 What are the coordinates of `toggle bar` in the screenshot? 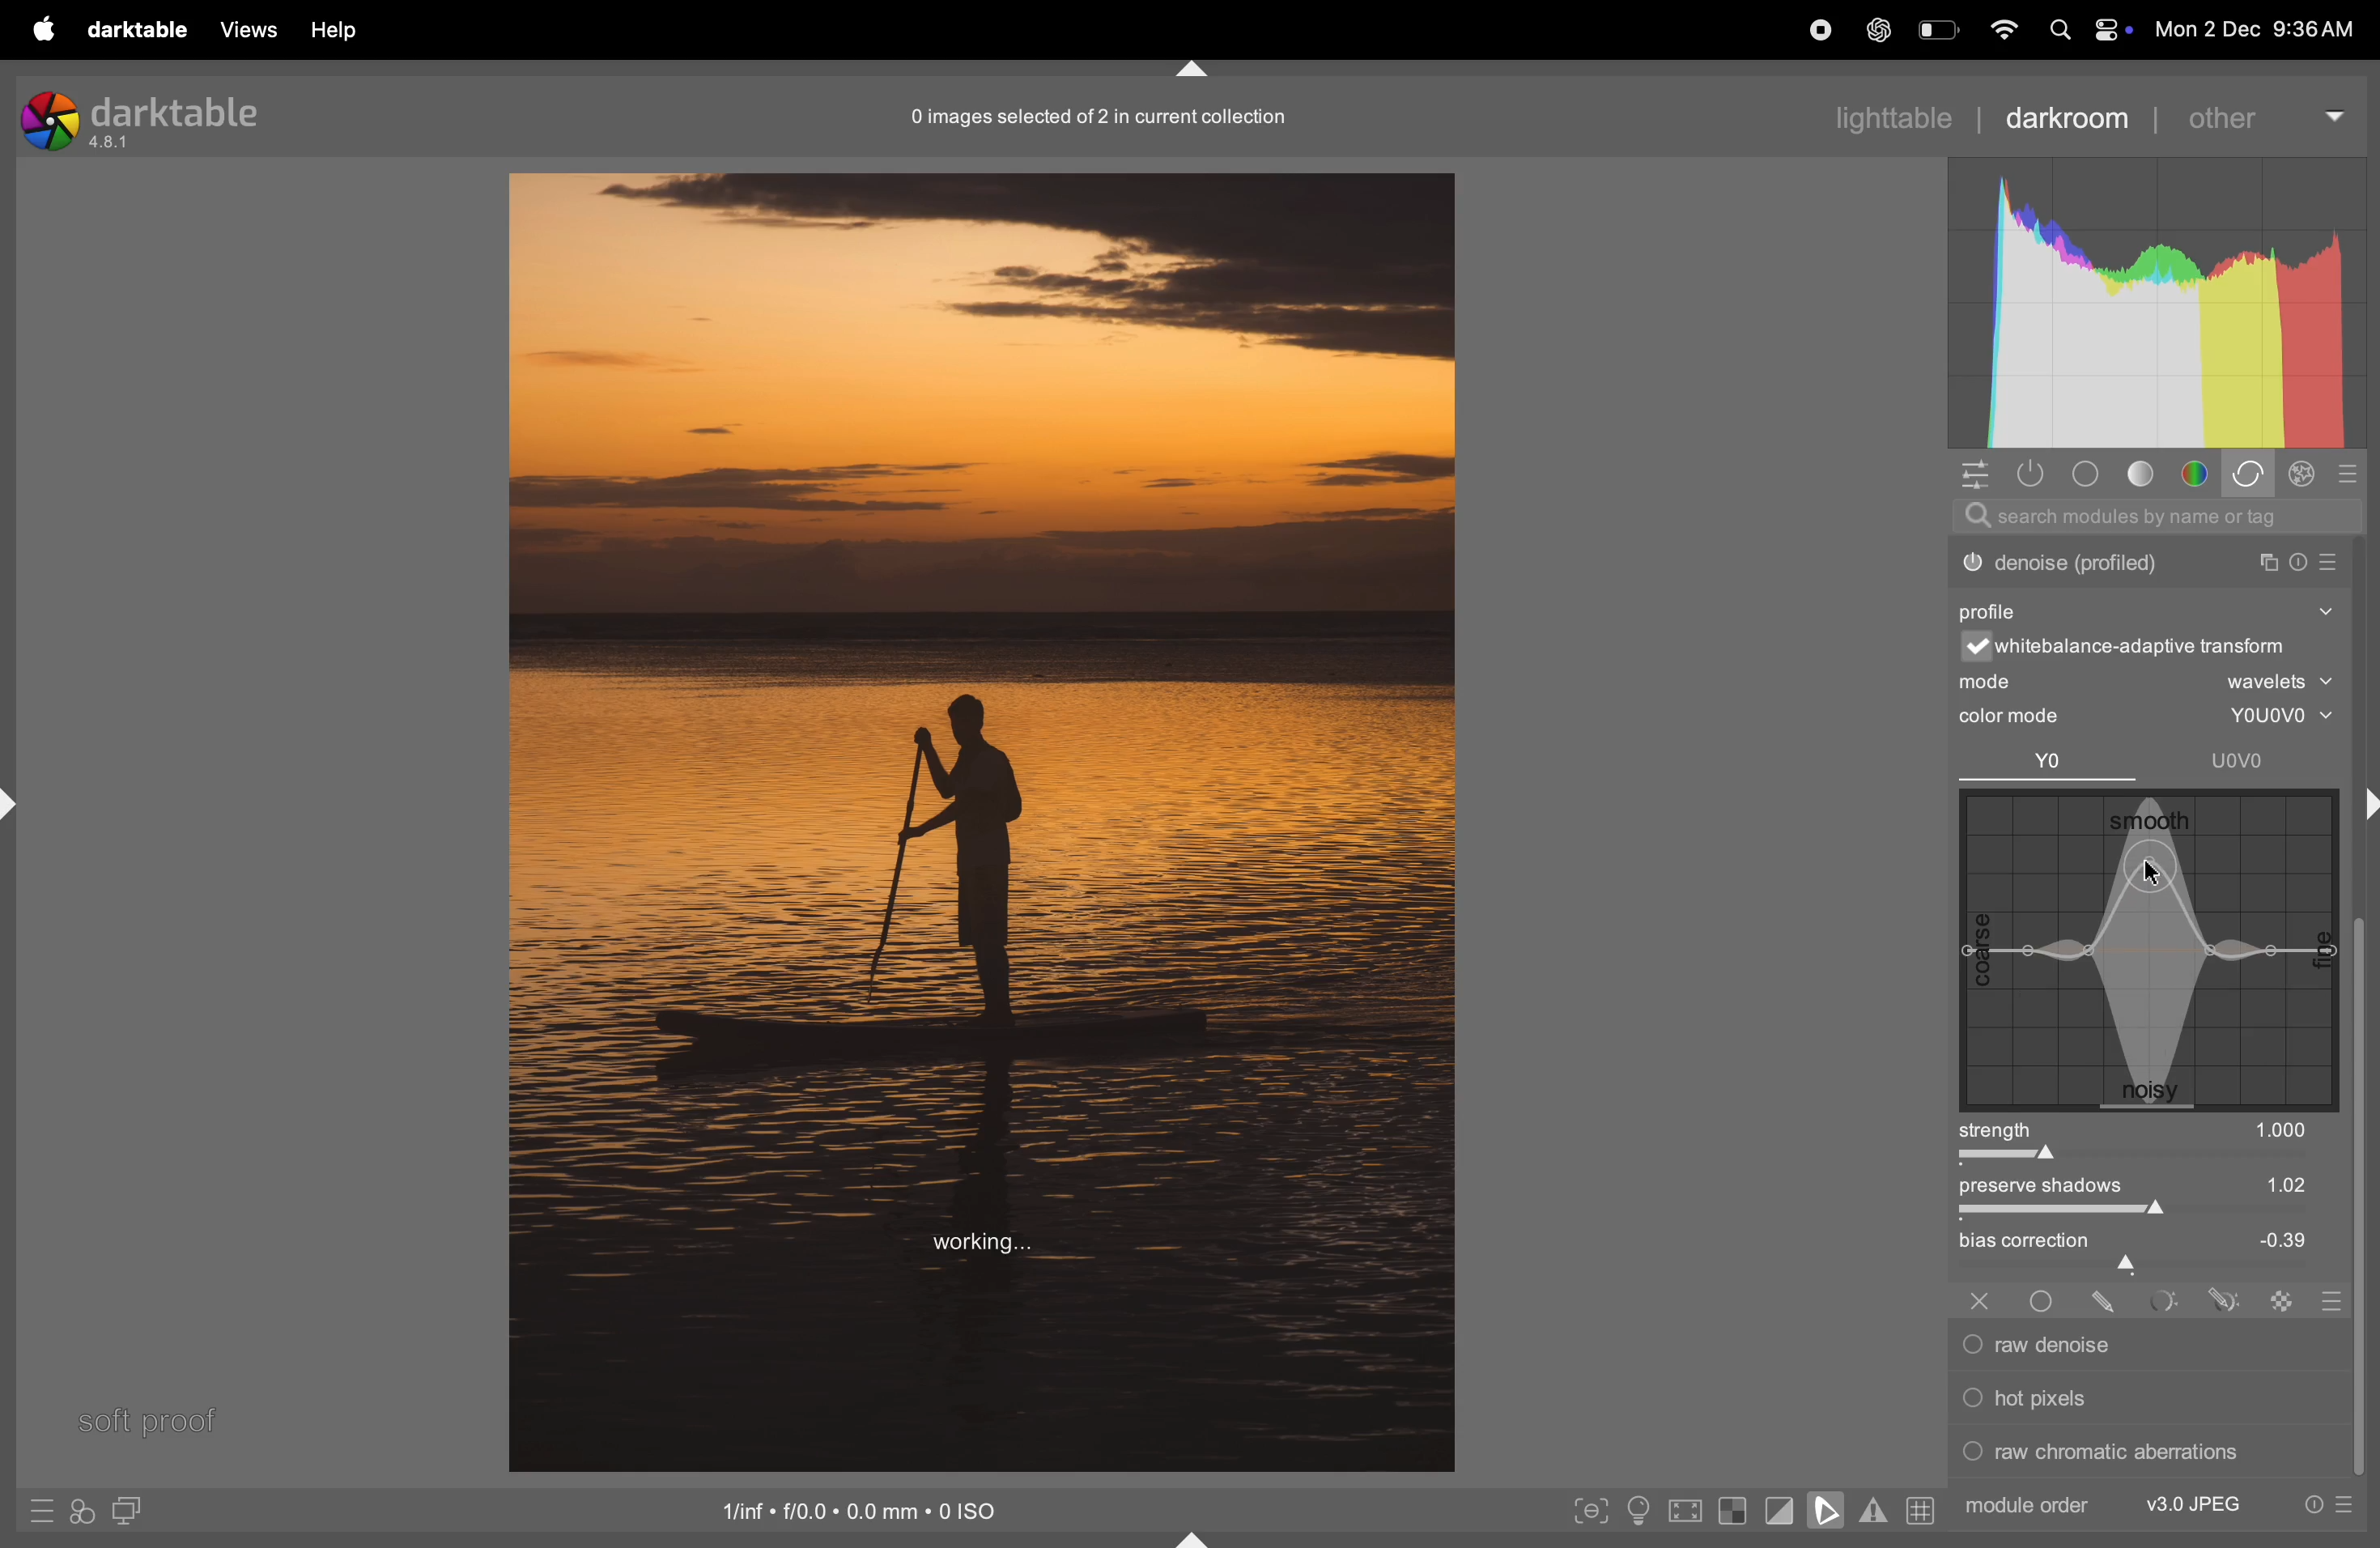 It's located at (2129, 1157).